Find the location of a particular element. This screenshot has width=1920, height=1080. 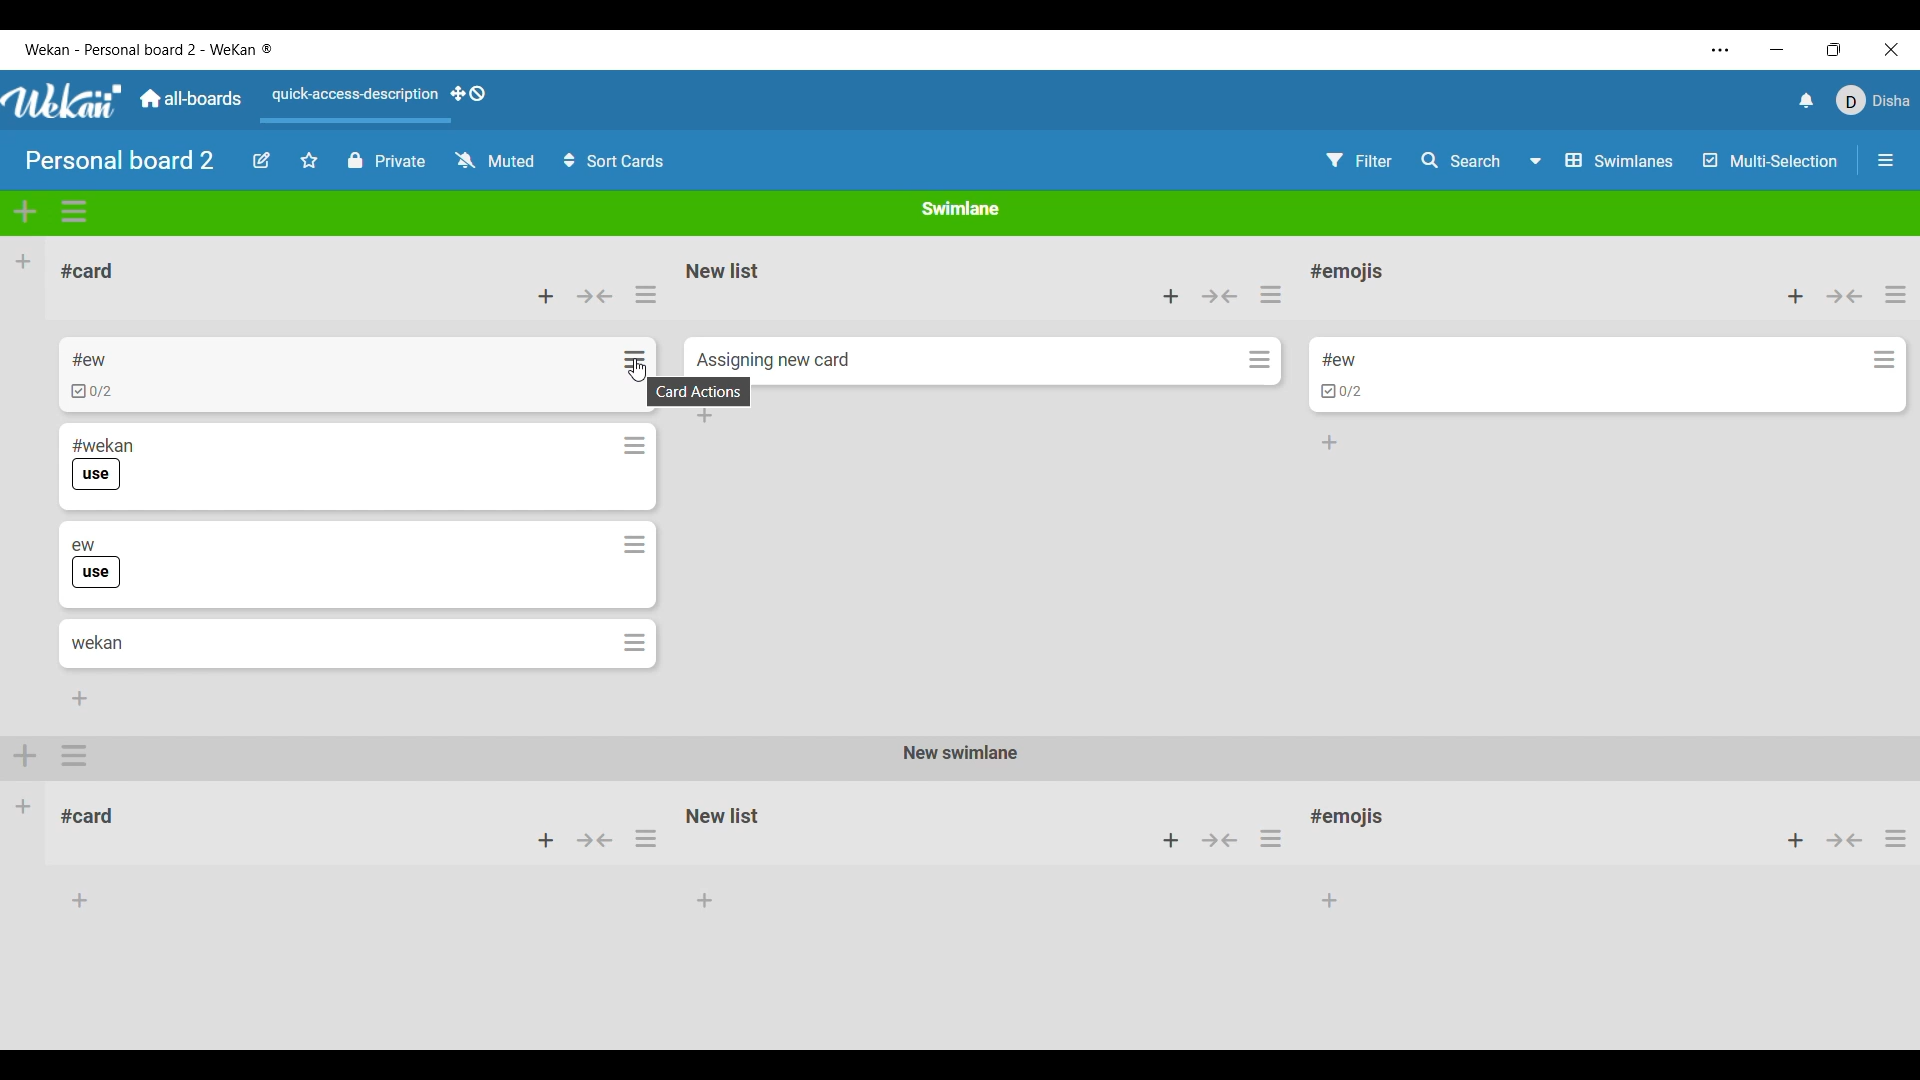

options is located at coordinates (1895, 845).